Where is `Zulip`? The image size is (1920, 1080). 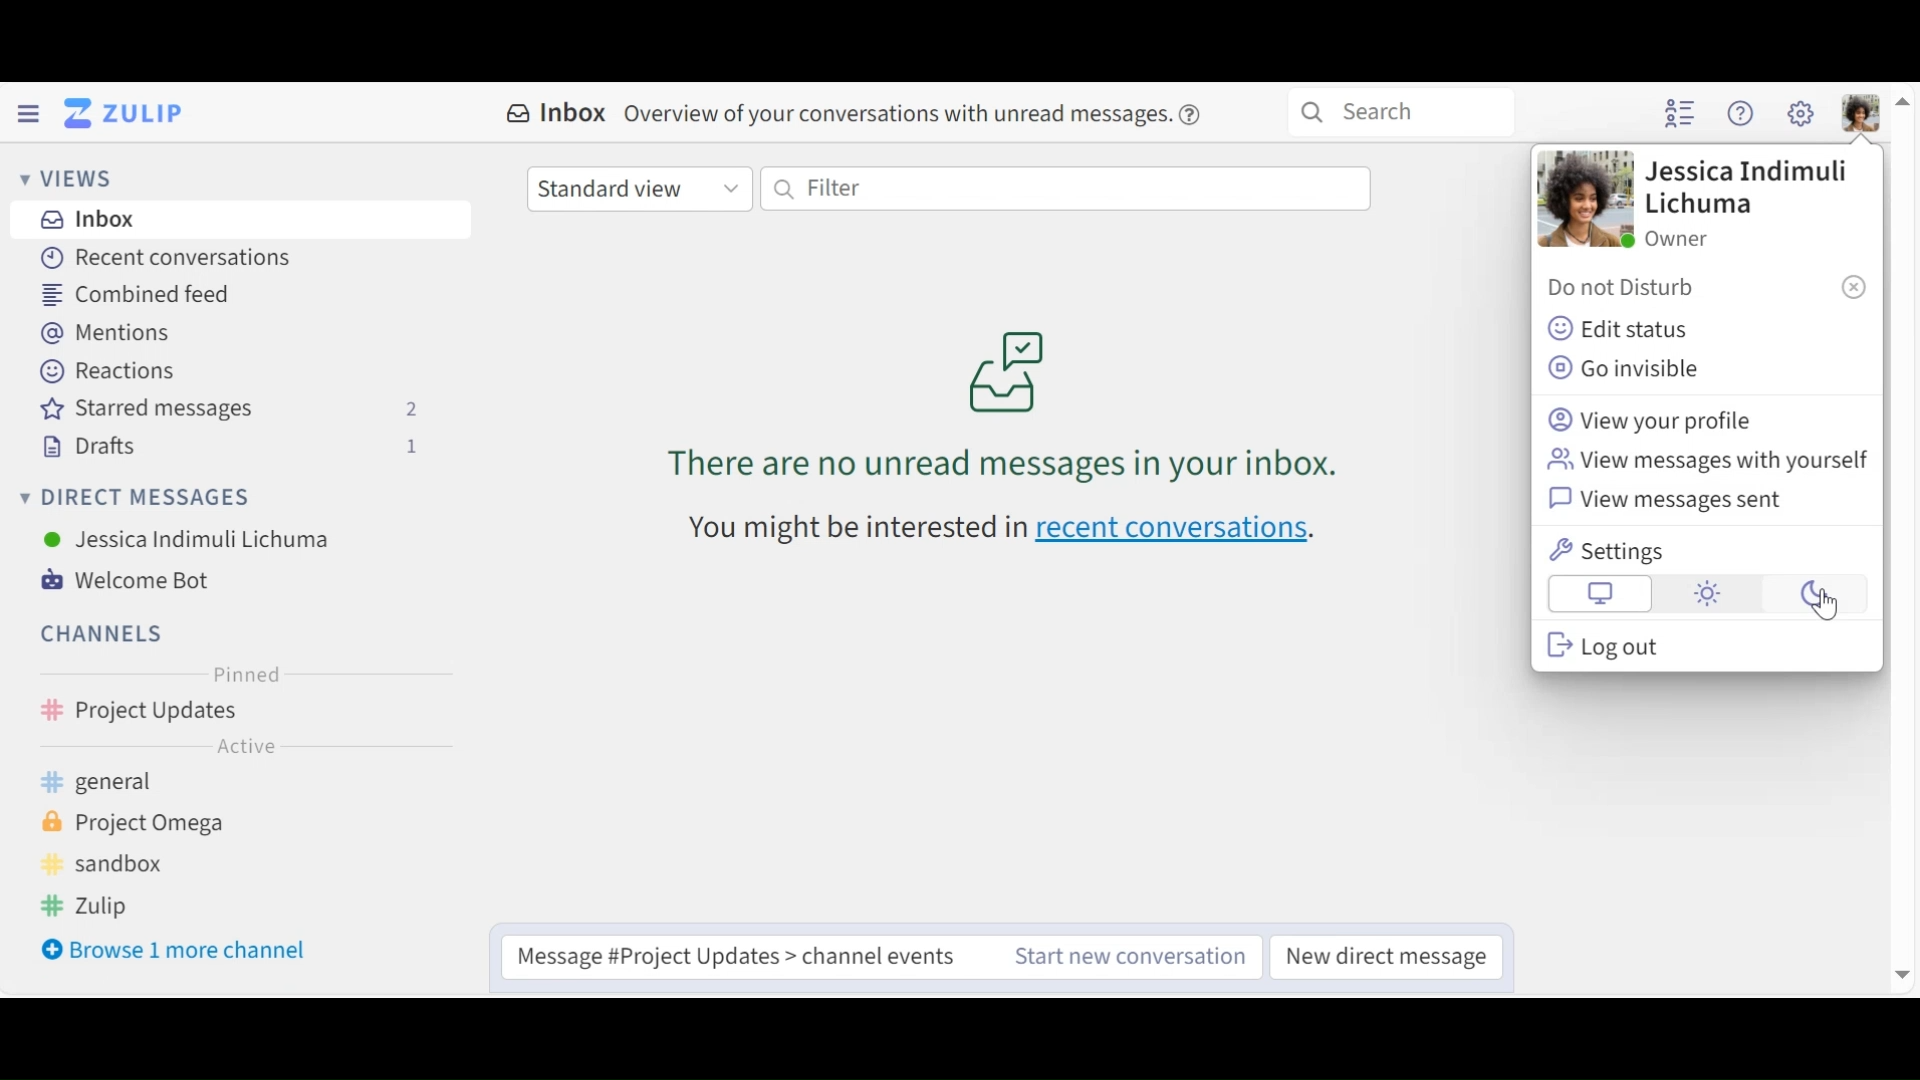
Zulip is located at coordinates (104, 908).